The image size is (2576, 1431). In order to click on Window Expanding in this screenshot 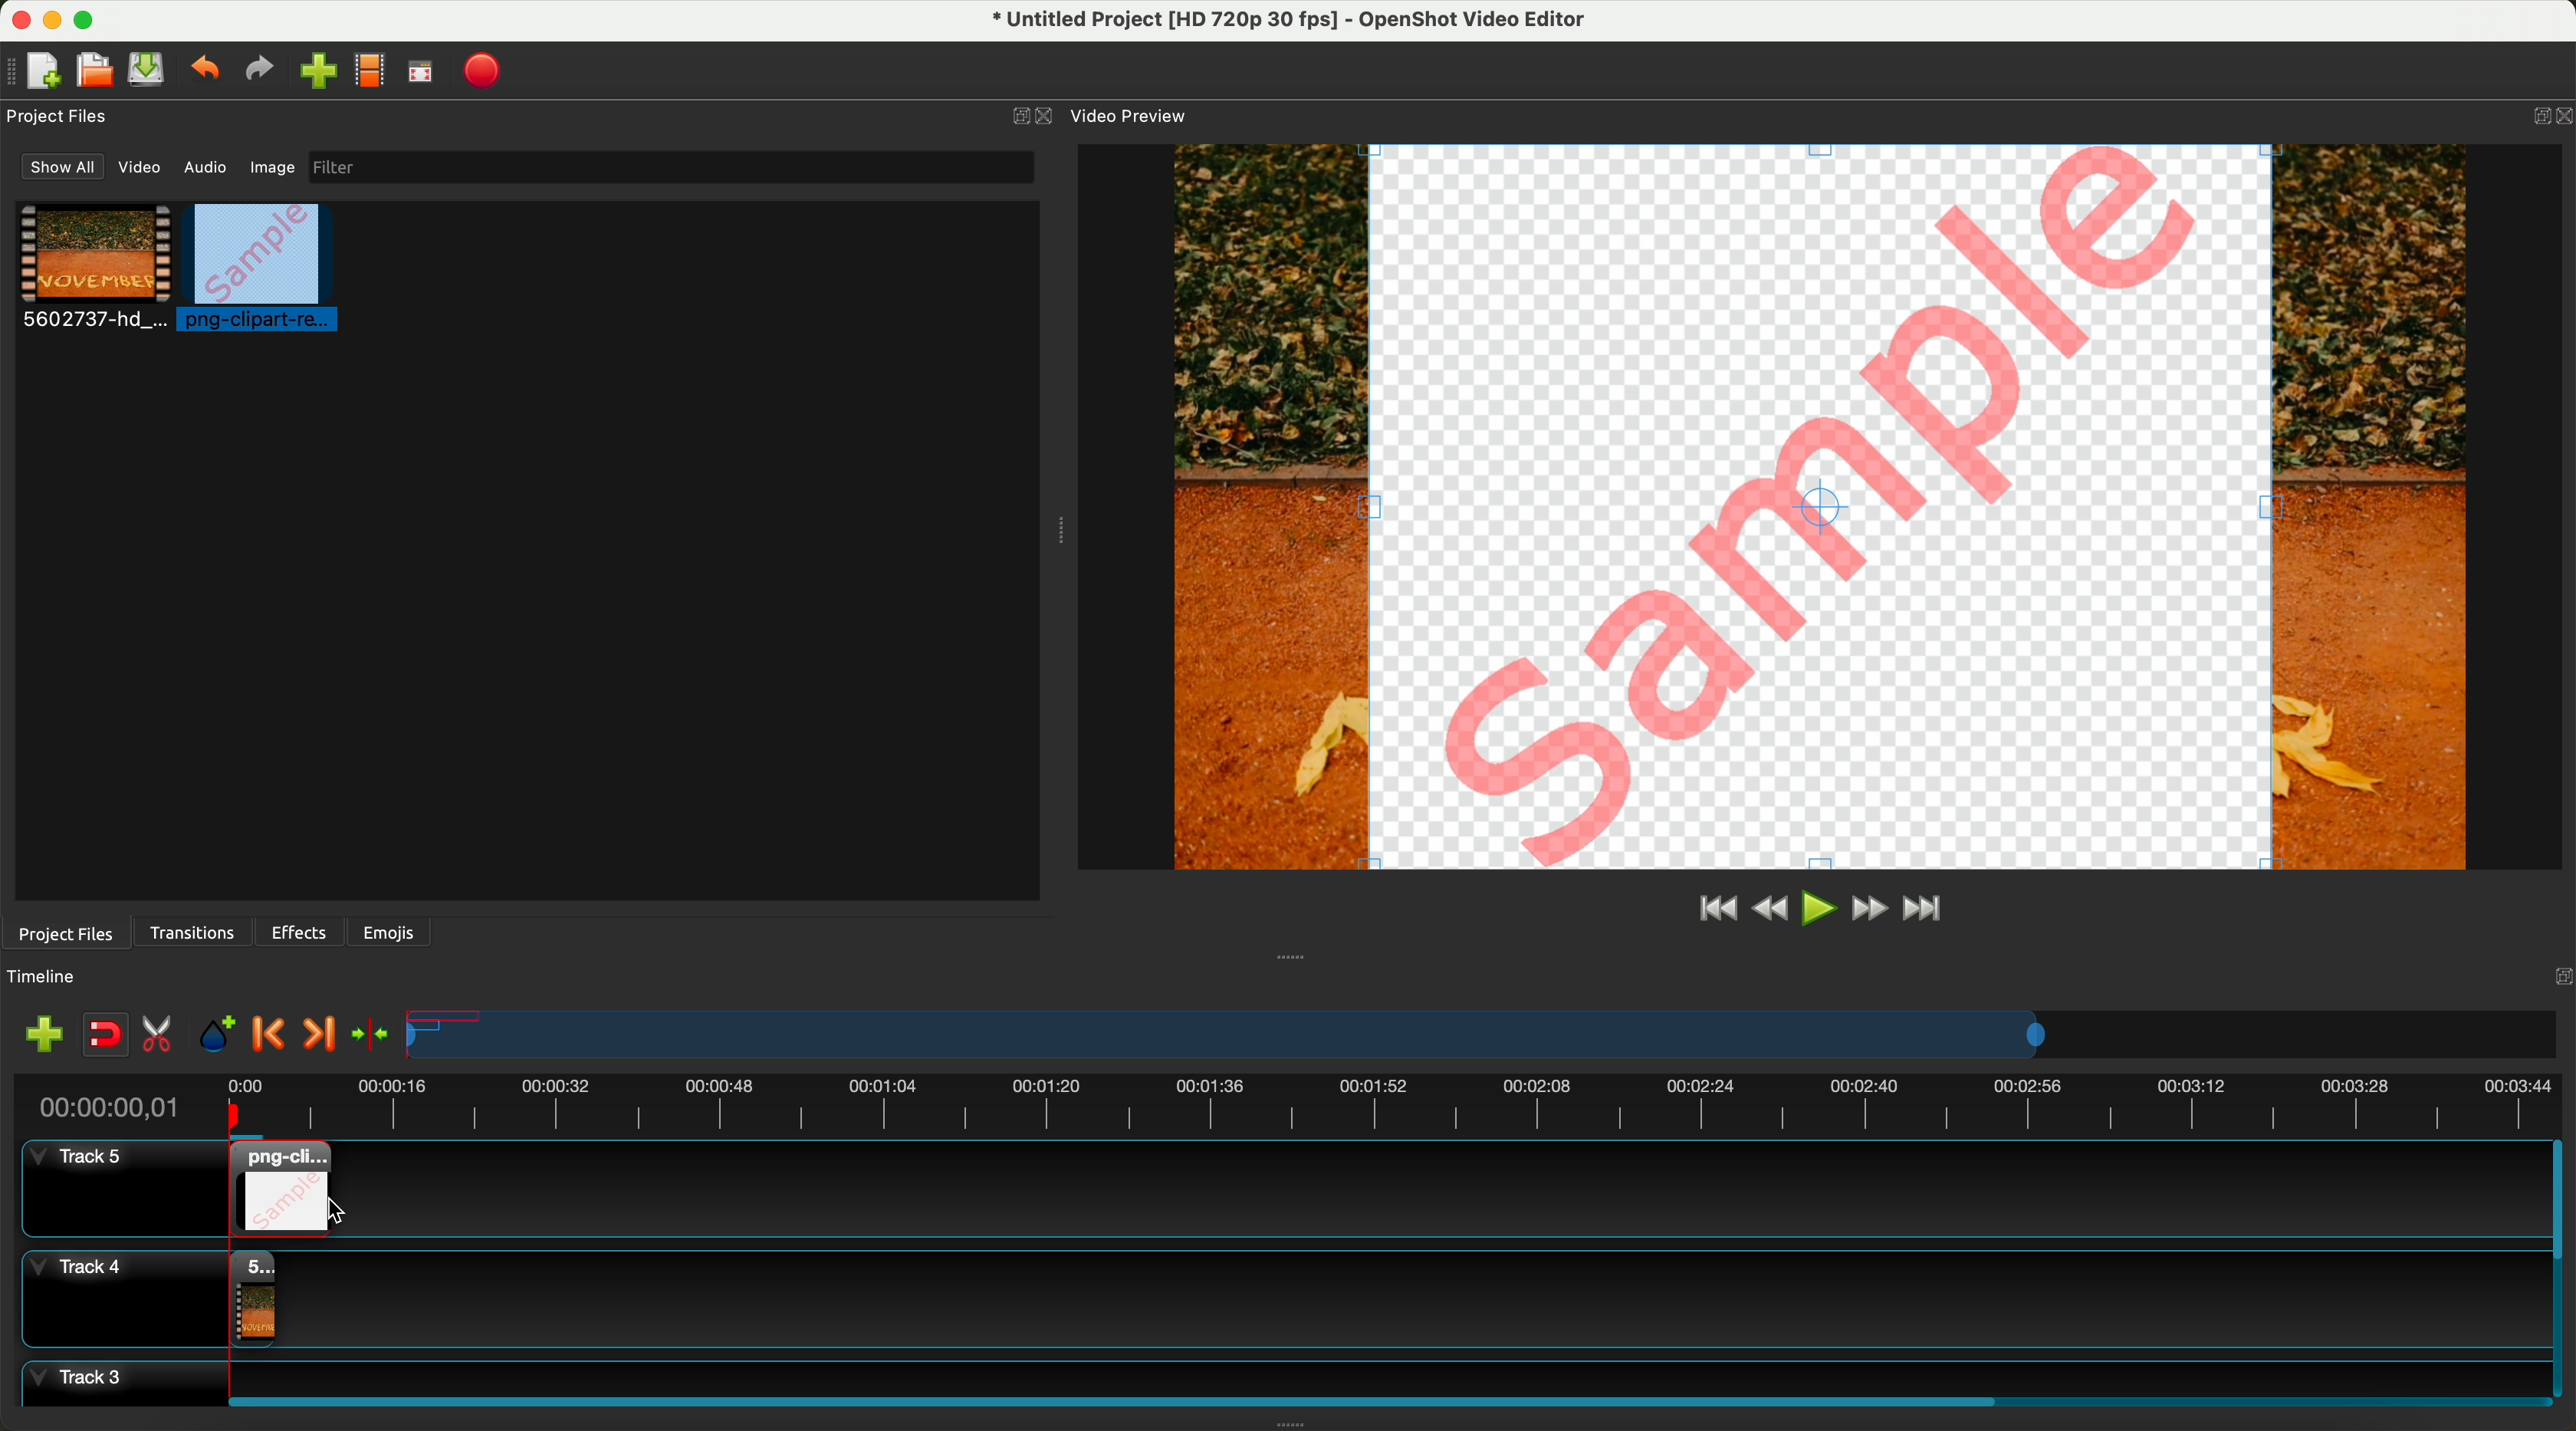, I will do `click(1296, 1423)`.